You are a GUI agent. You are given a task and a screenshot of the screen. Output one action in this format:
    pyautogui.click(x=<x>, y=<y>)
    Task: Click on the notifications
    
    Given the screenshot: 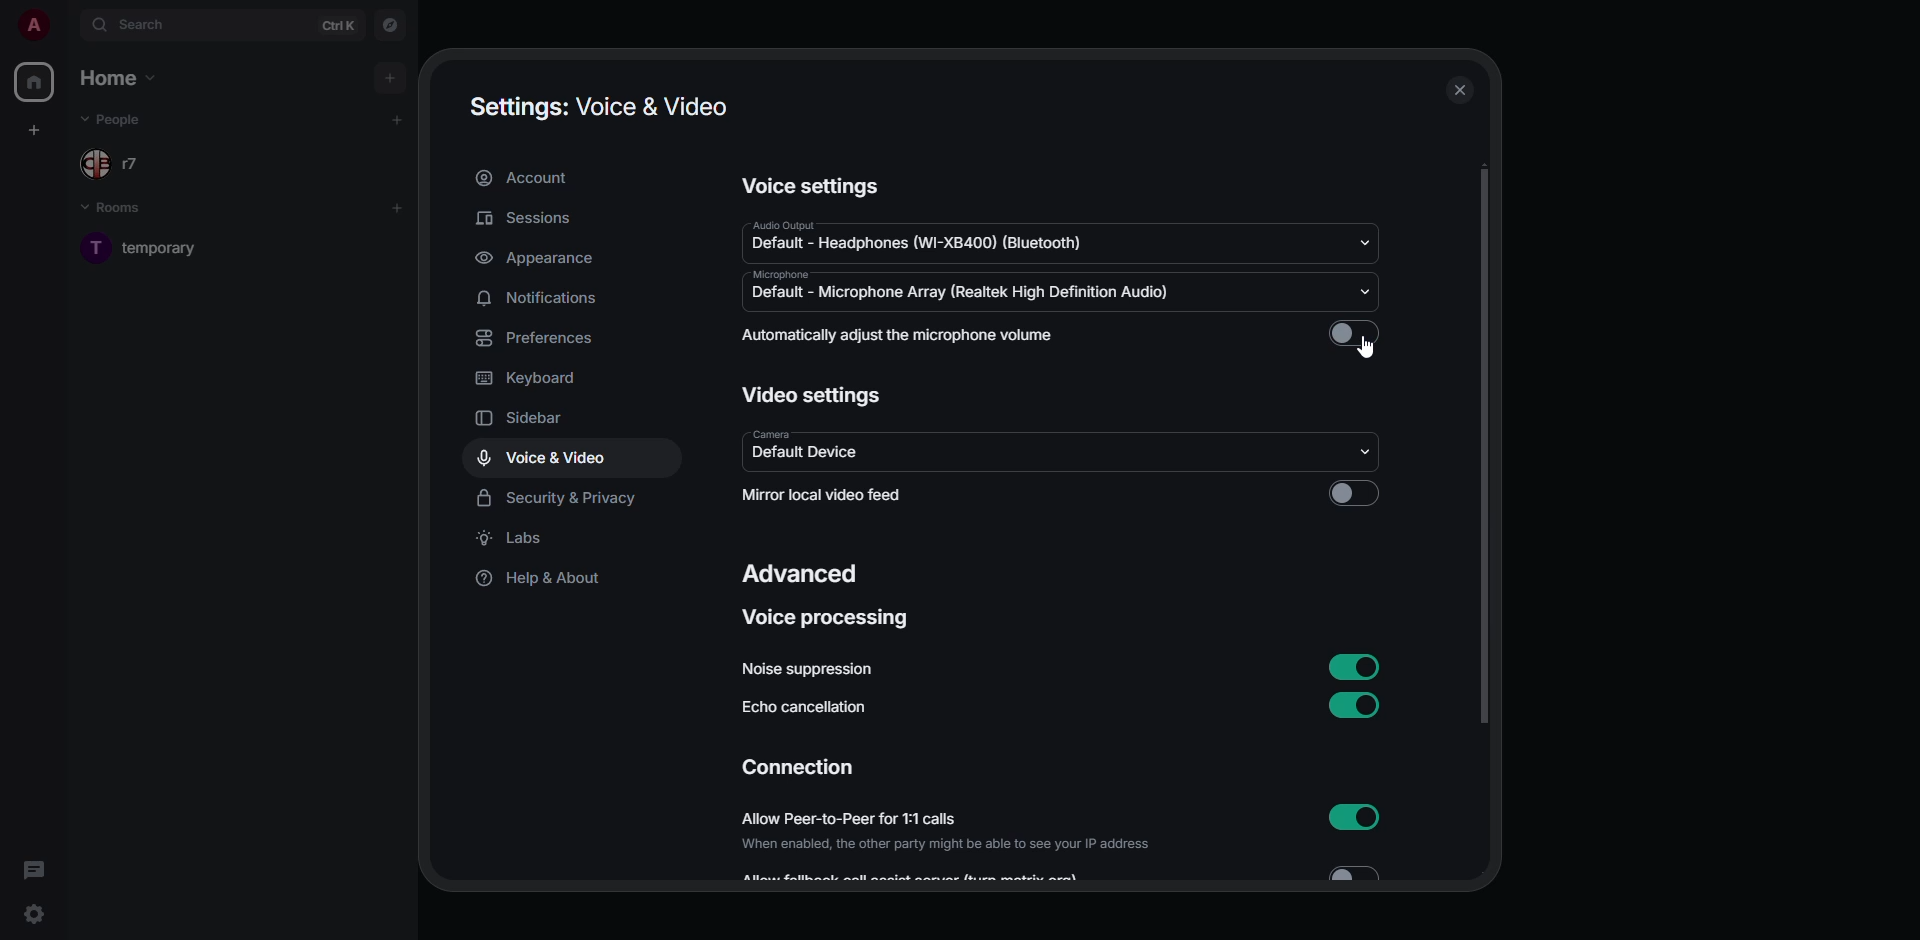 What is the action you would take?
    pyautogui.click(x=549, y=299)
    